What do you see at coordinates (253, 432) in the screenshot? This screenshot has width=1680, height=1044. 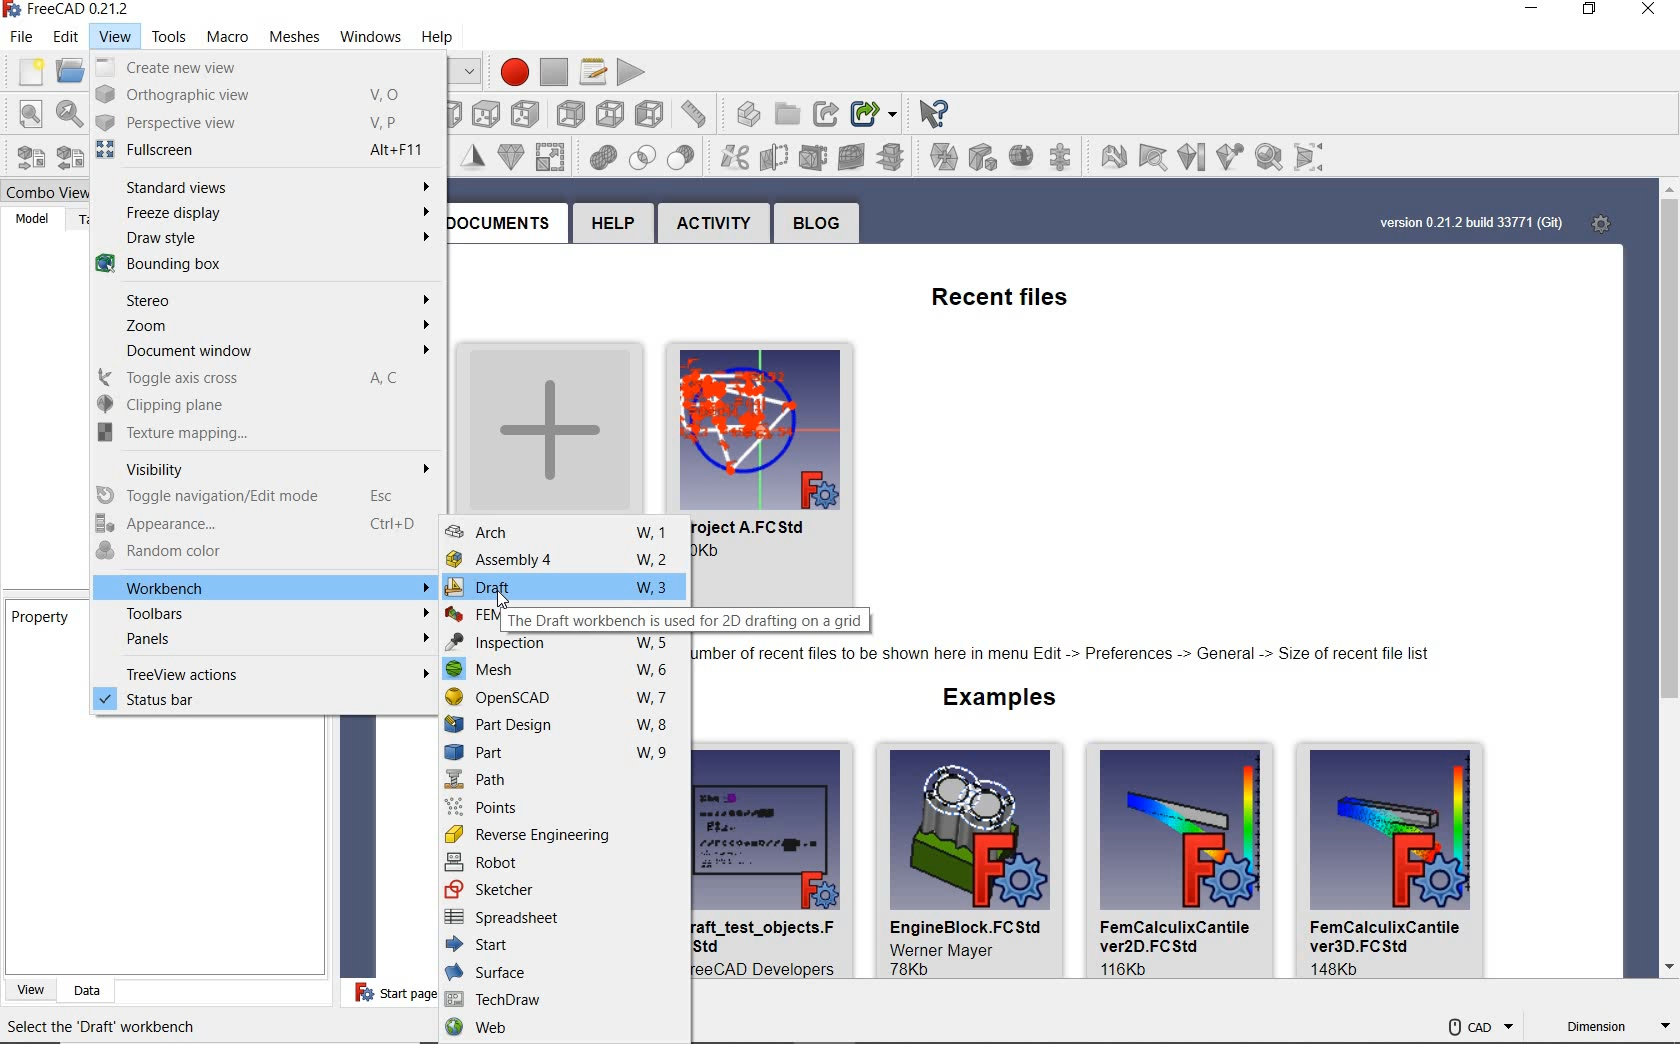 I see `texture mapping` at bounding box center [253, 432].